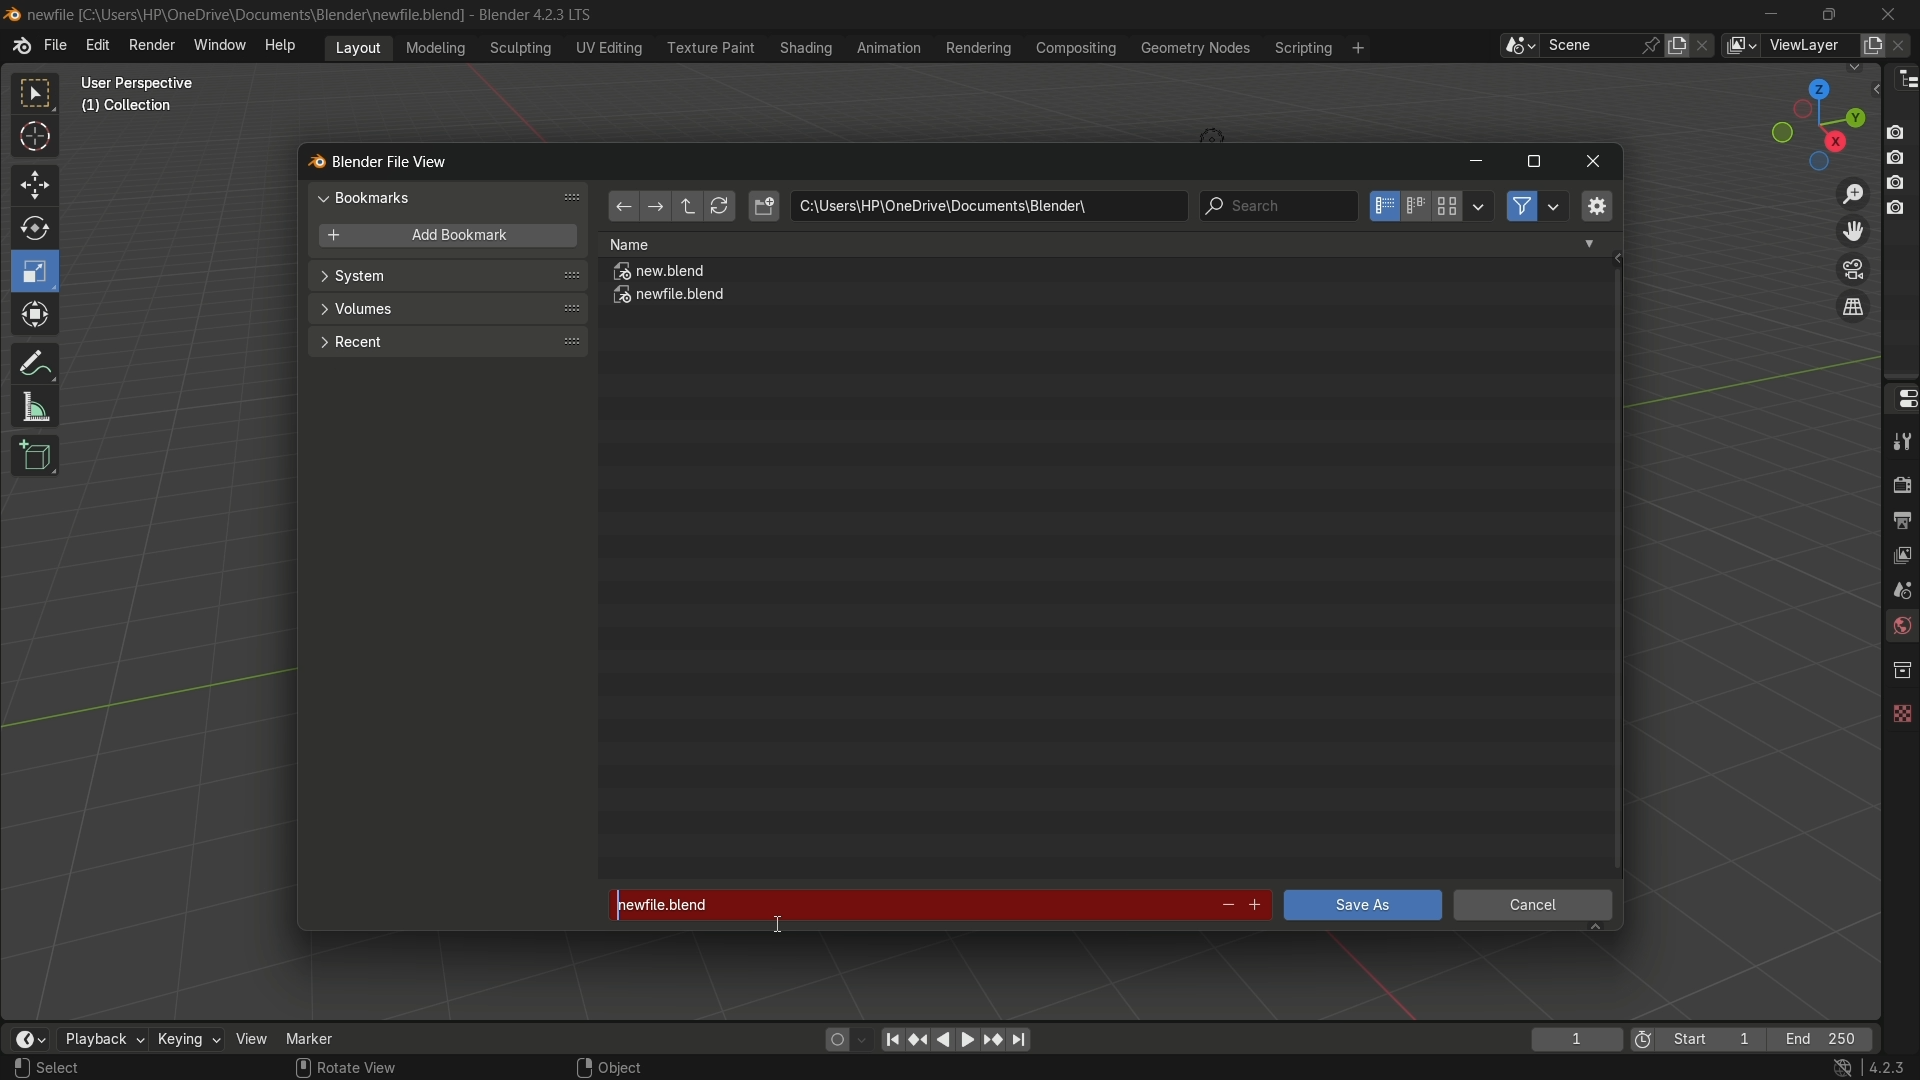  I want to click on Select, so click(83, 1068).